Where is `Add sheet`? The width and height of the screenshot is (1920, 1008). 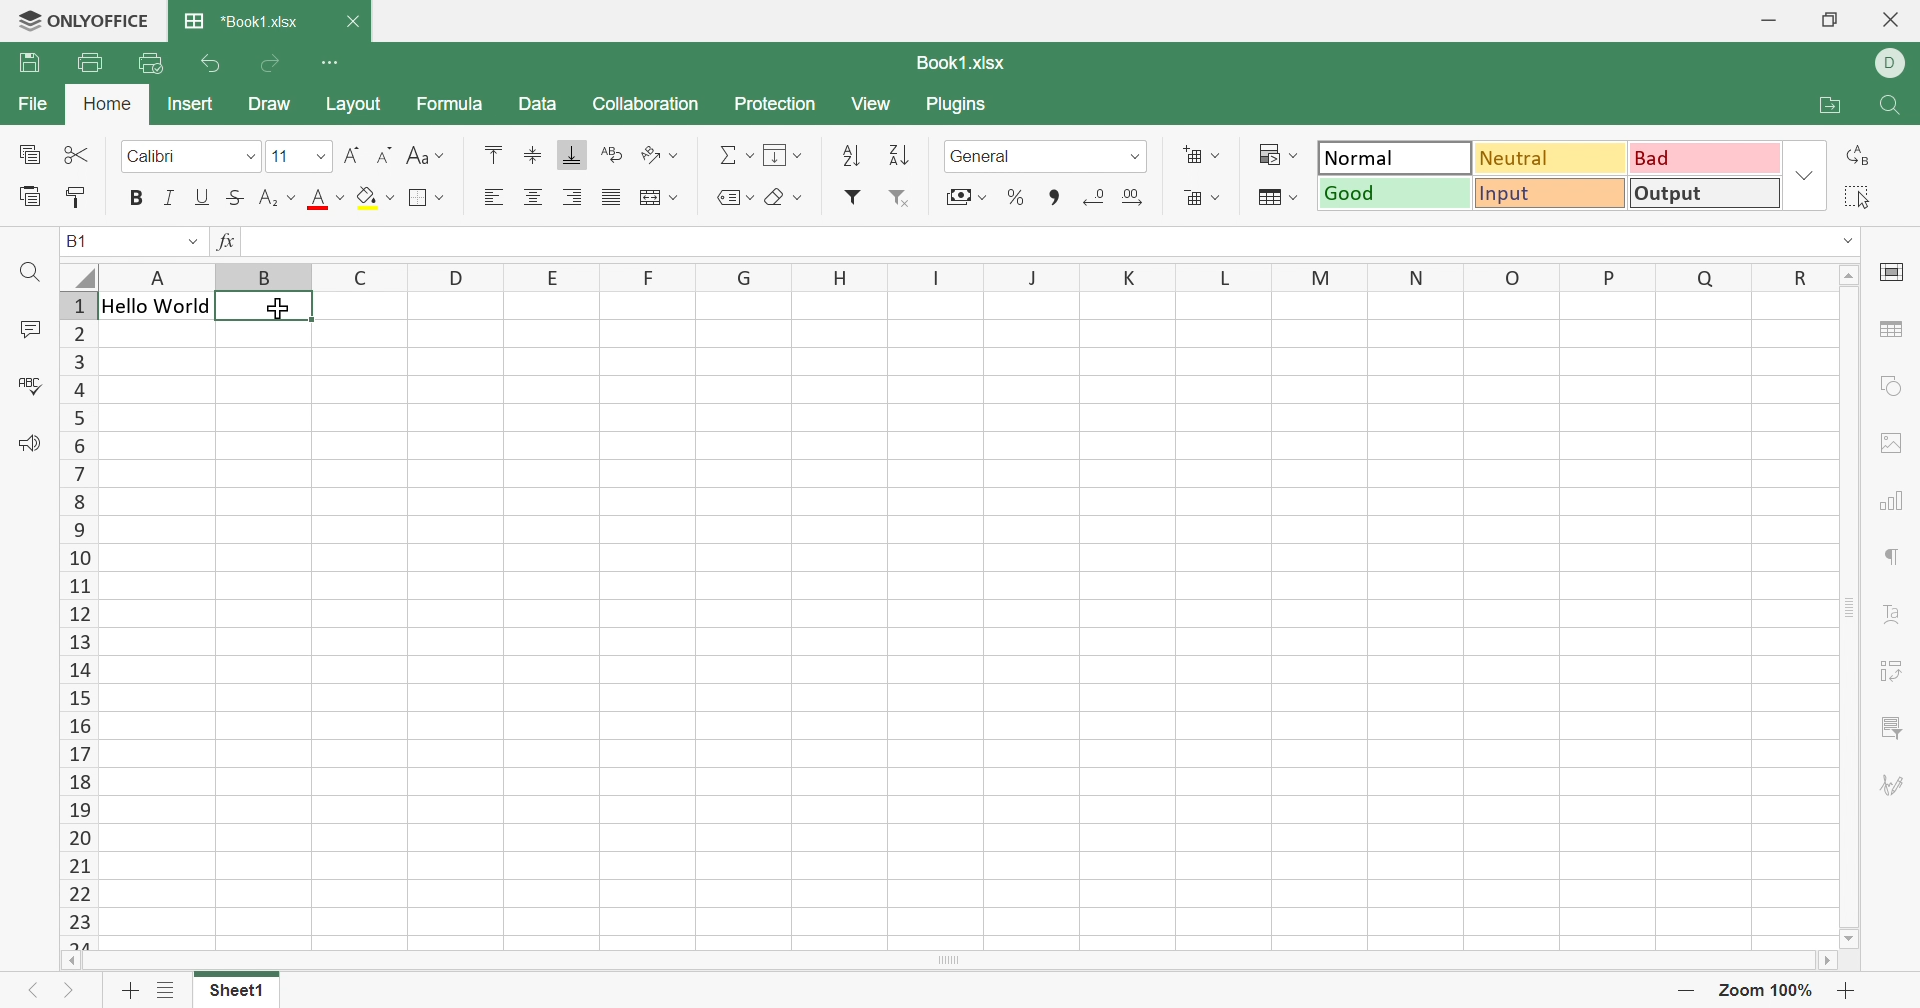
Add sheet is located at coordinates (127, 992).